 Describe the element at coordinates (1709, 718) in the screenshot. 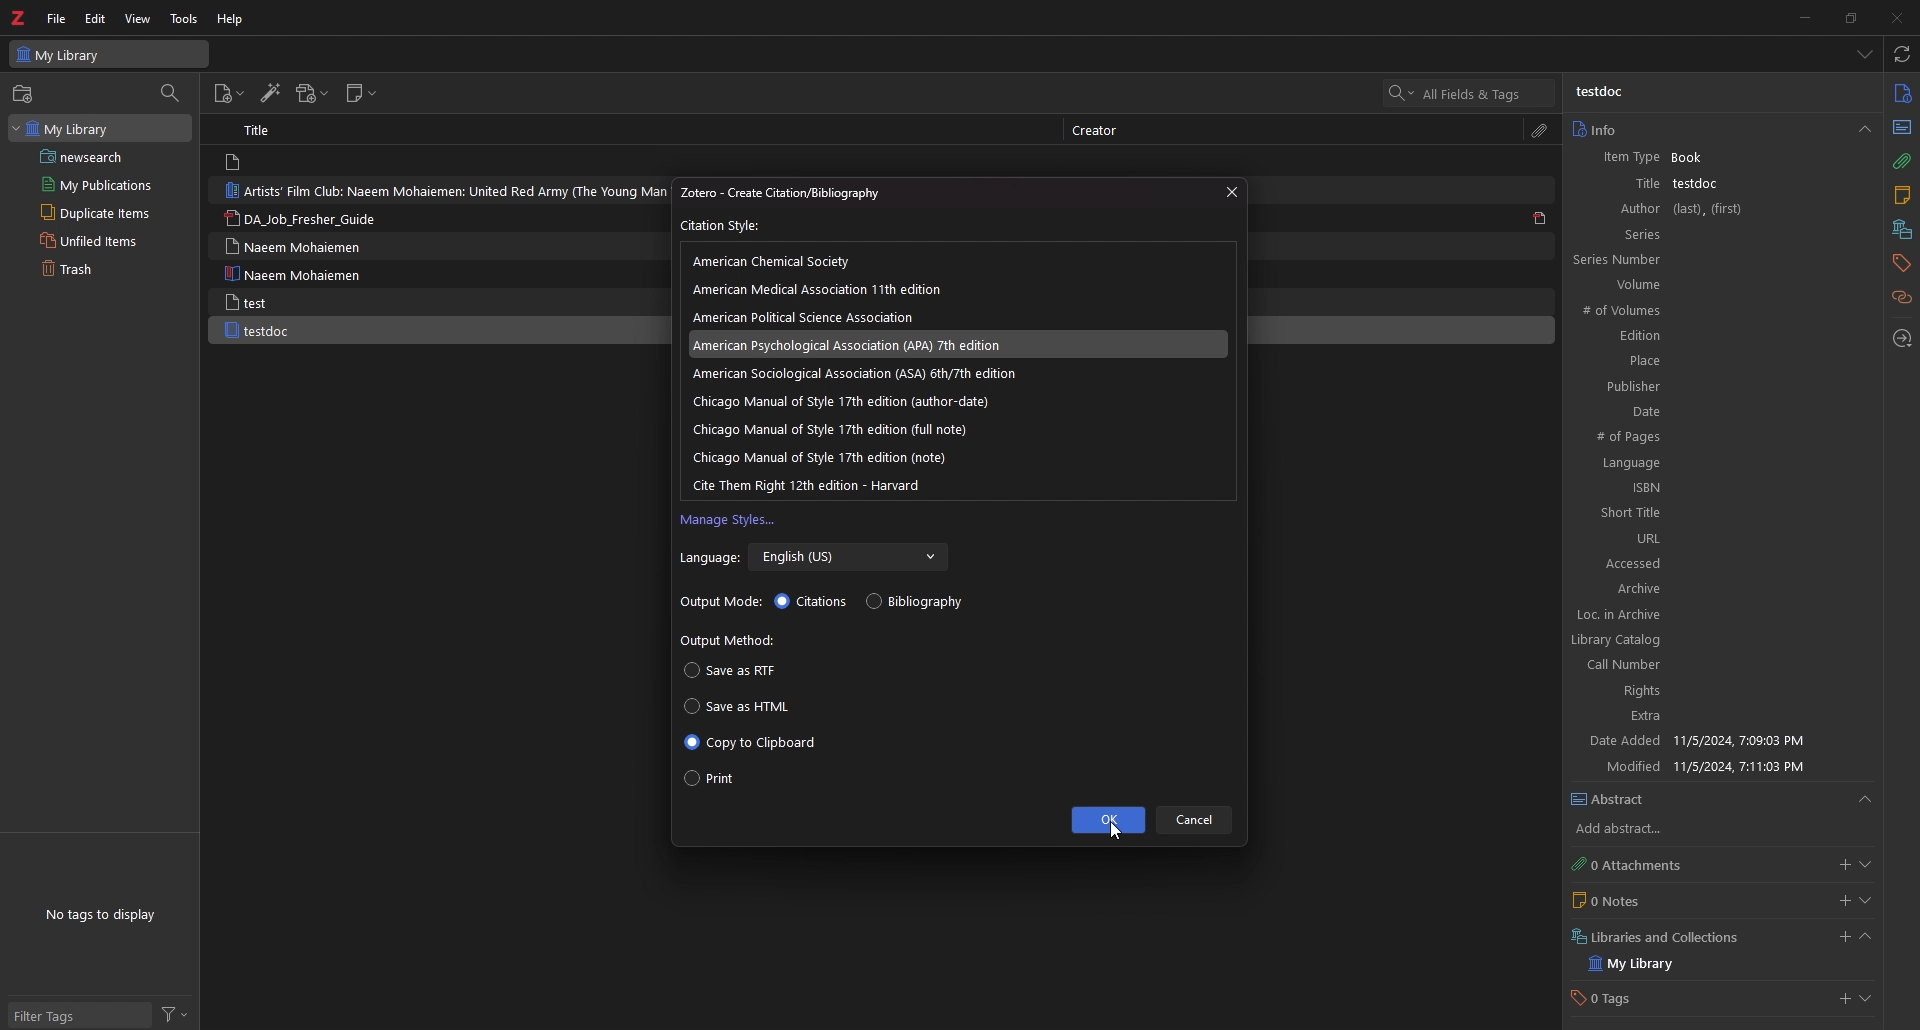

I see `Extra` at that location.